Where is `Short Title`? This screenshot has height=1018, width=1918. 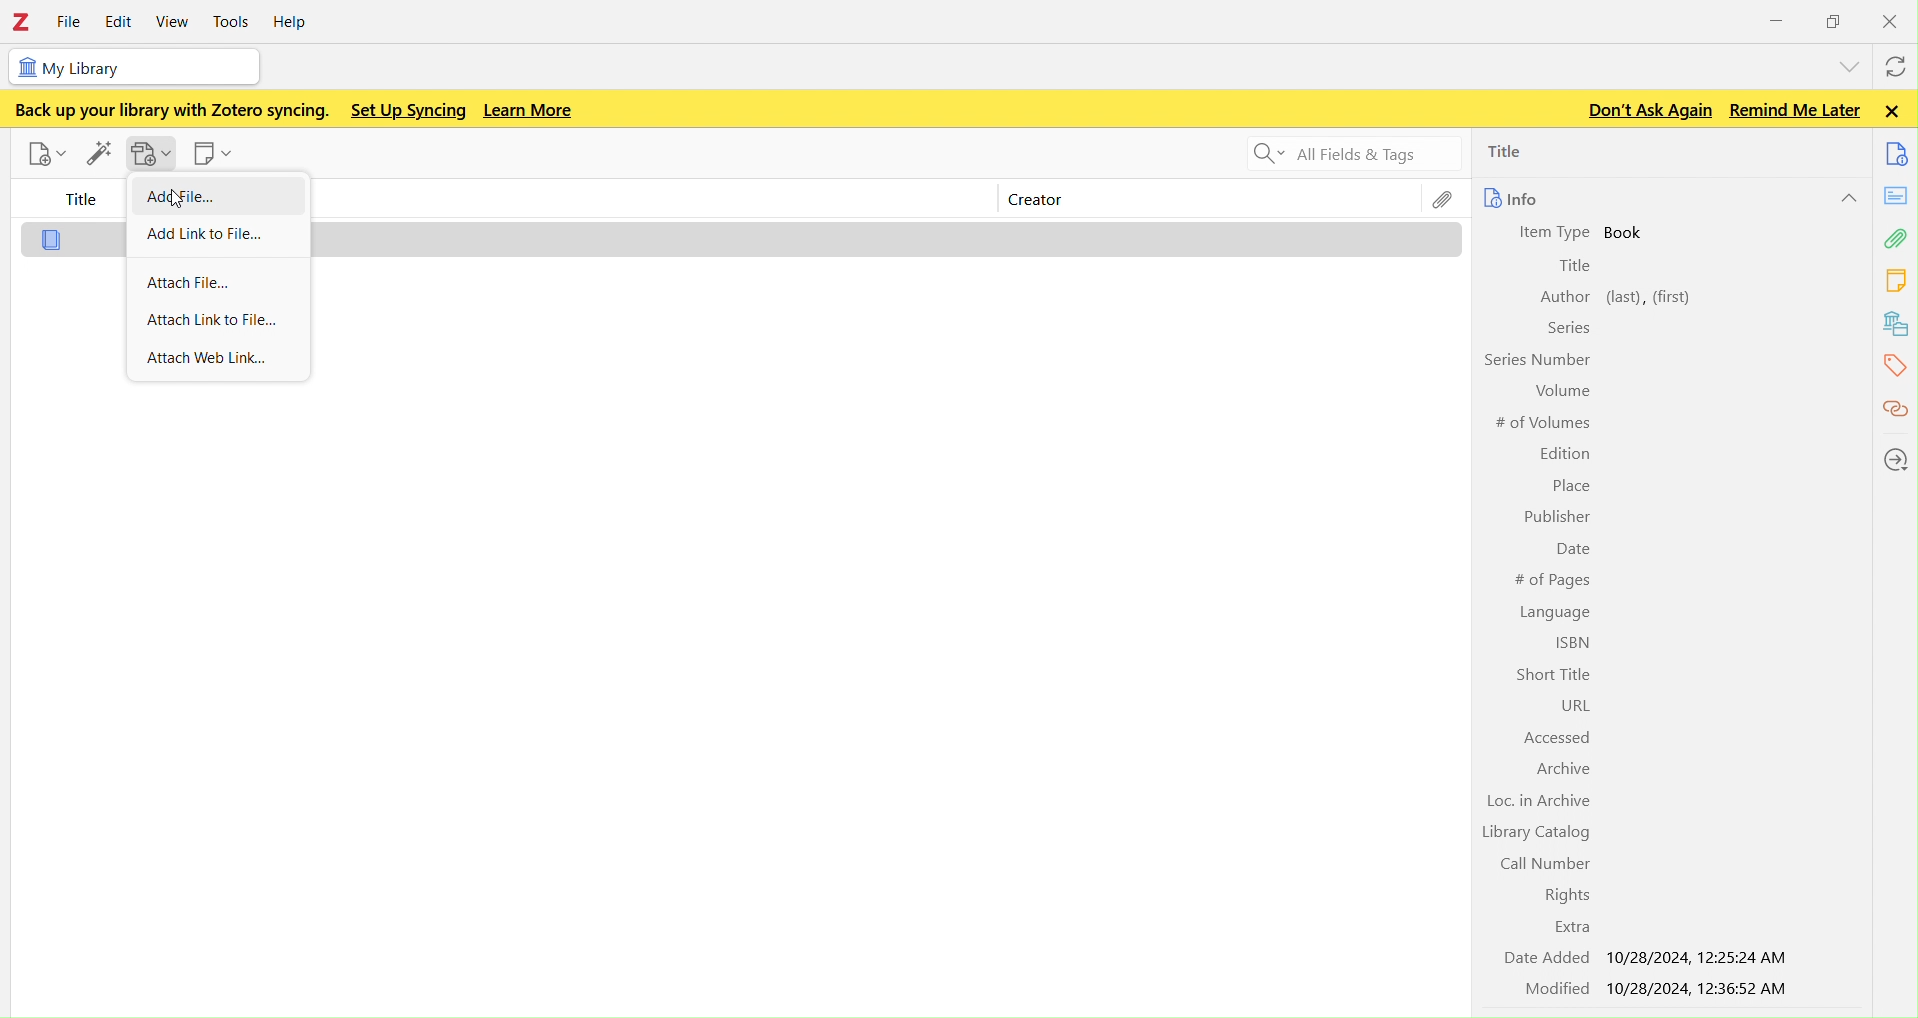
Short Title is located at coordinates (1546, 672).